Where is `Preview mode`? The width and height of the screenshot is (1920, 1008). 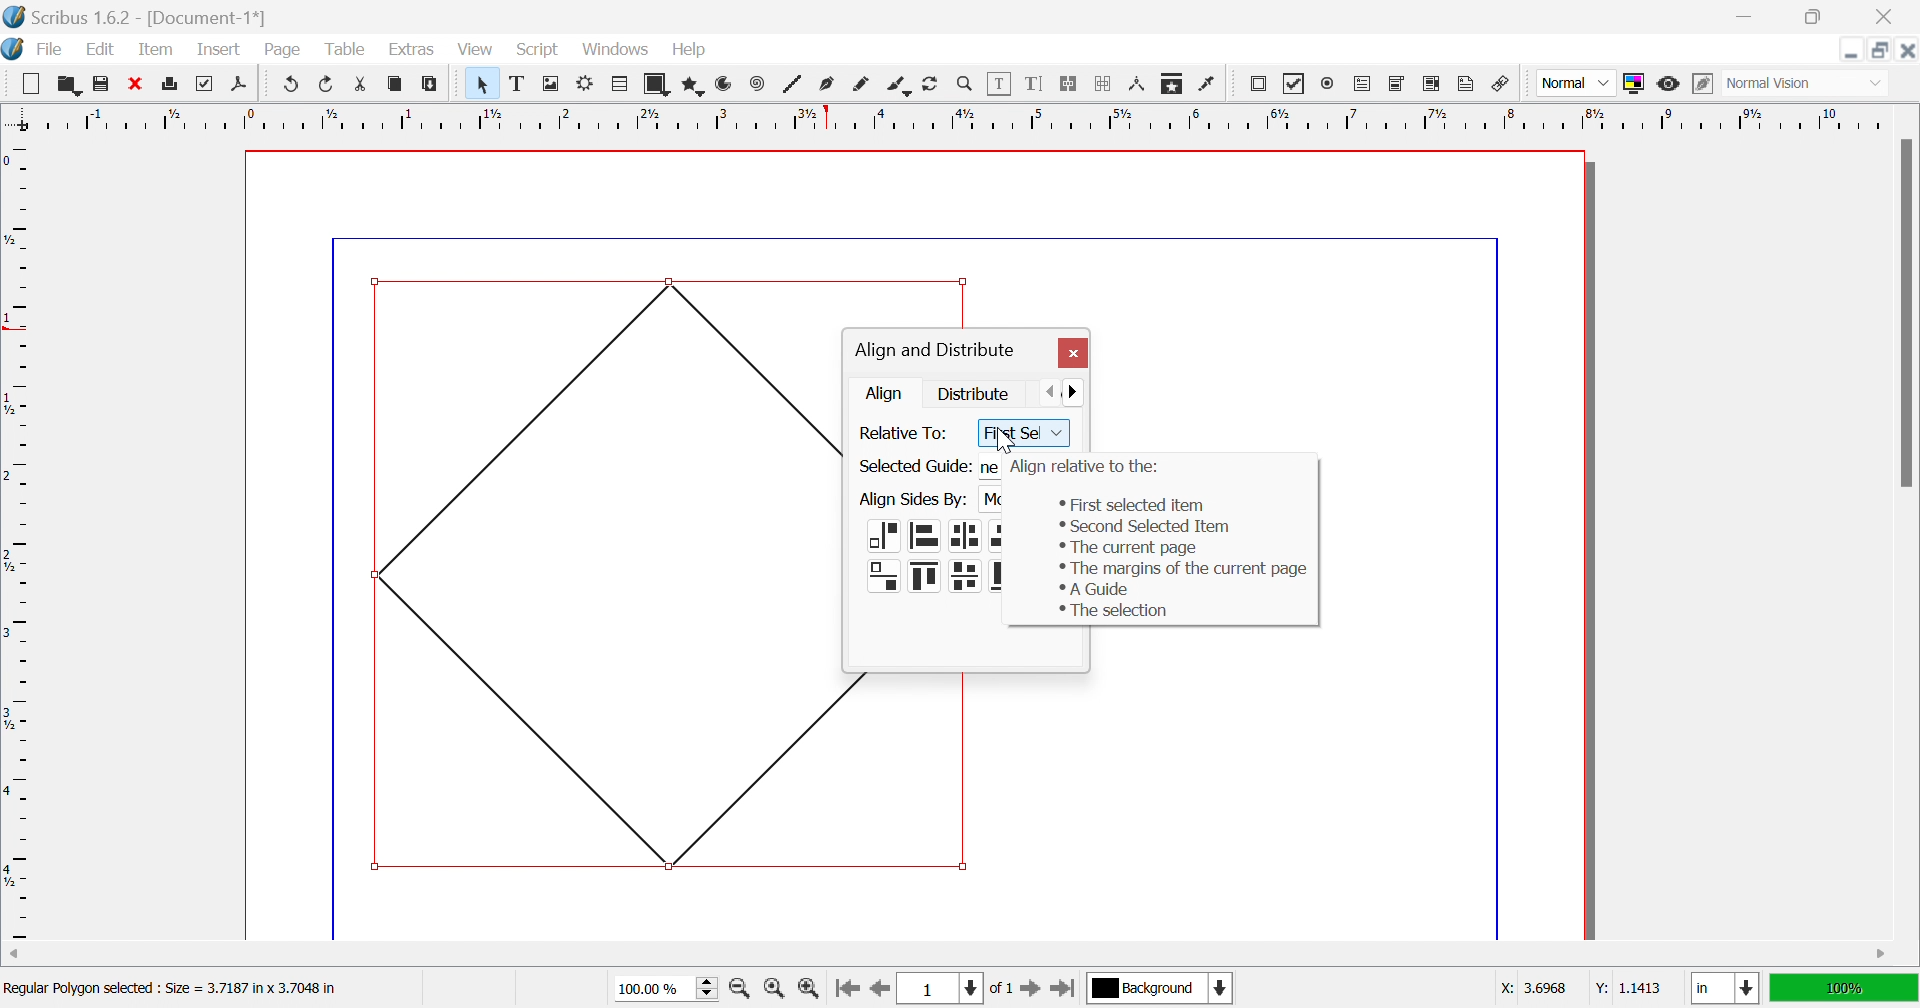
Preview mode is located at coordinates (1667, 84).